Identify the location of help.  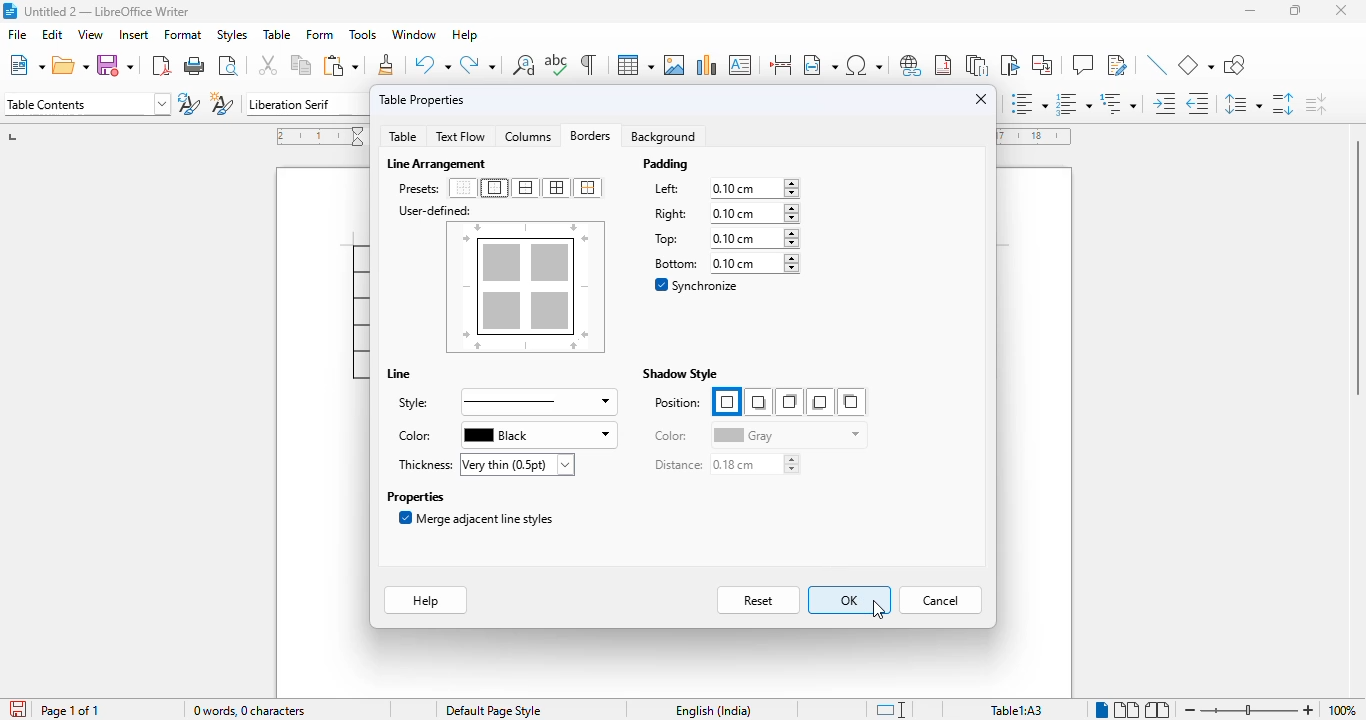
(426, 600).